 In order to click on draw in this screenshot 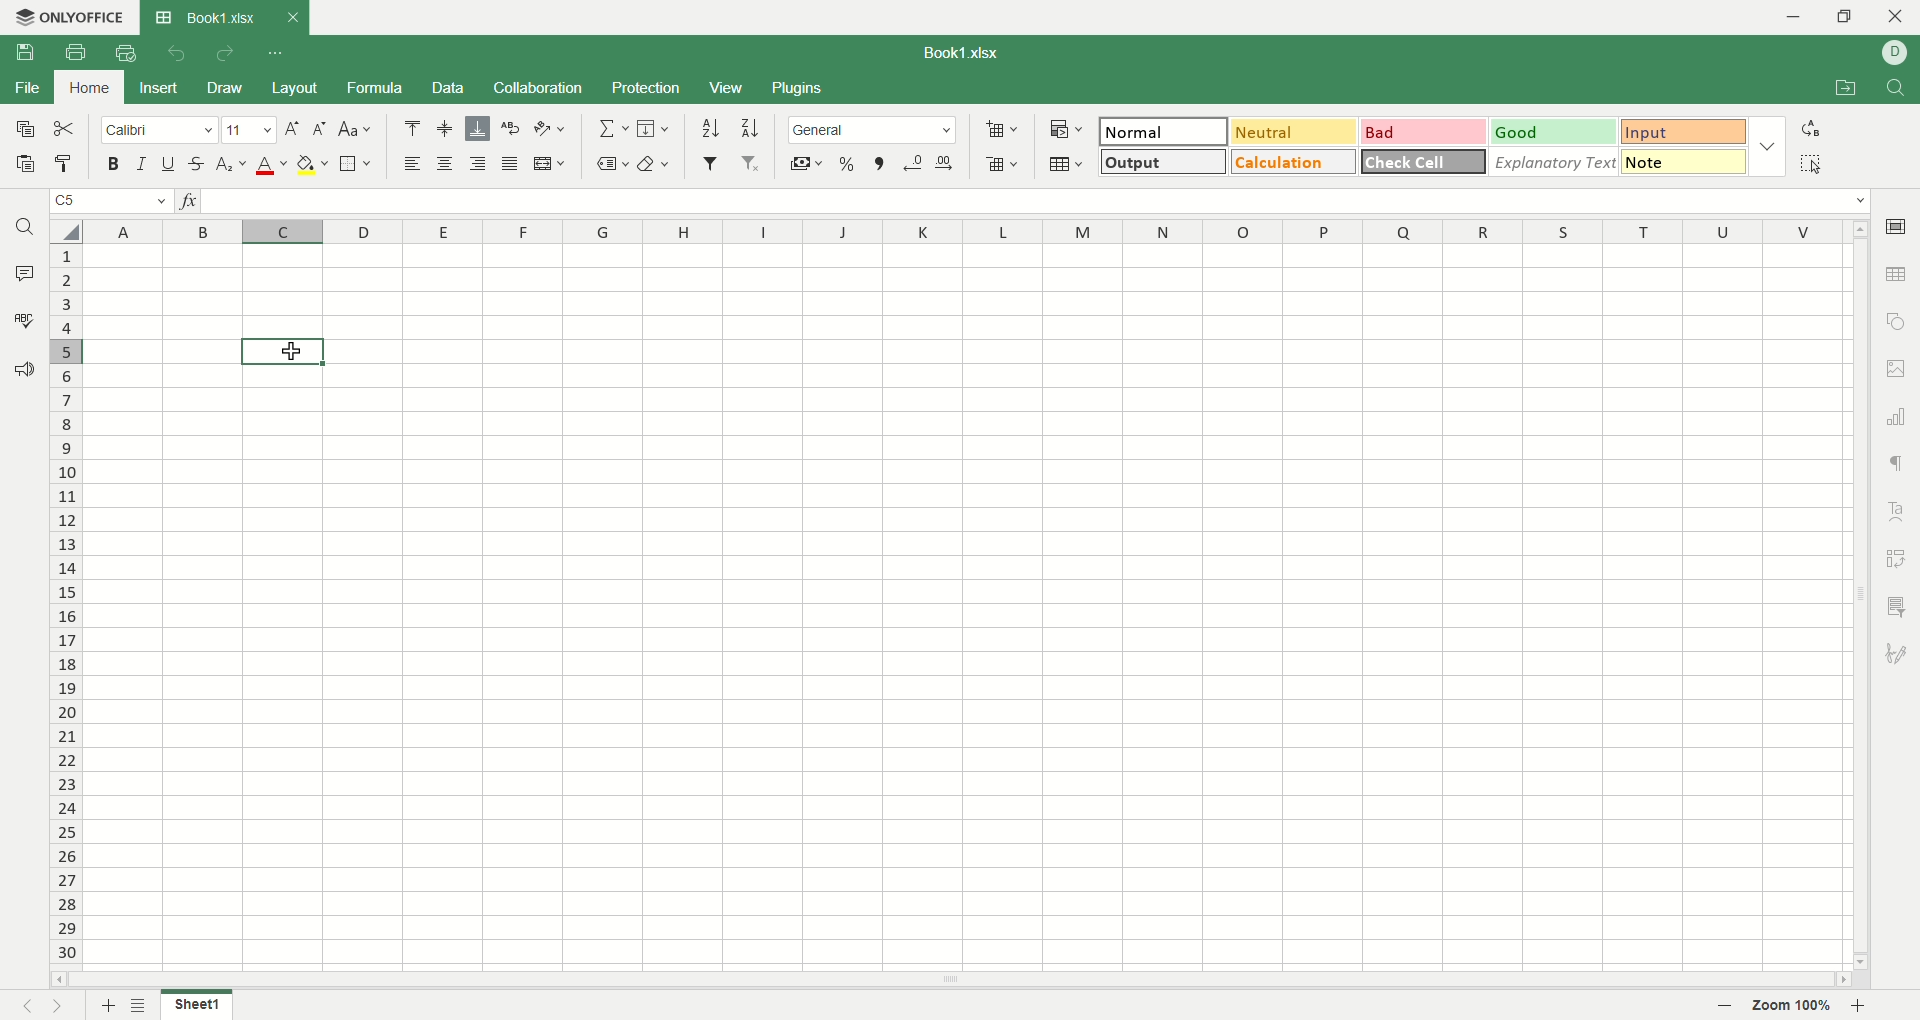, I will do `click(227, 89)`.